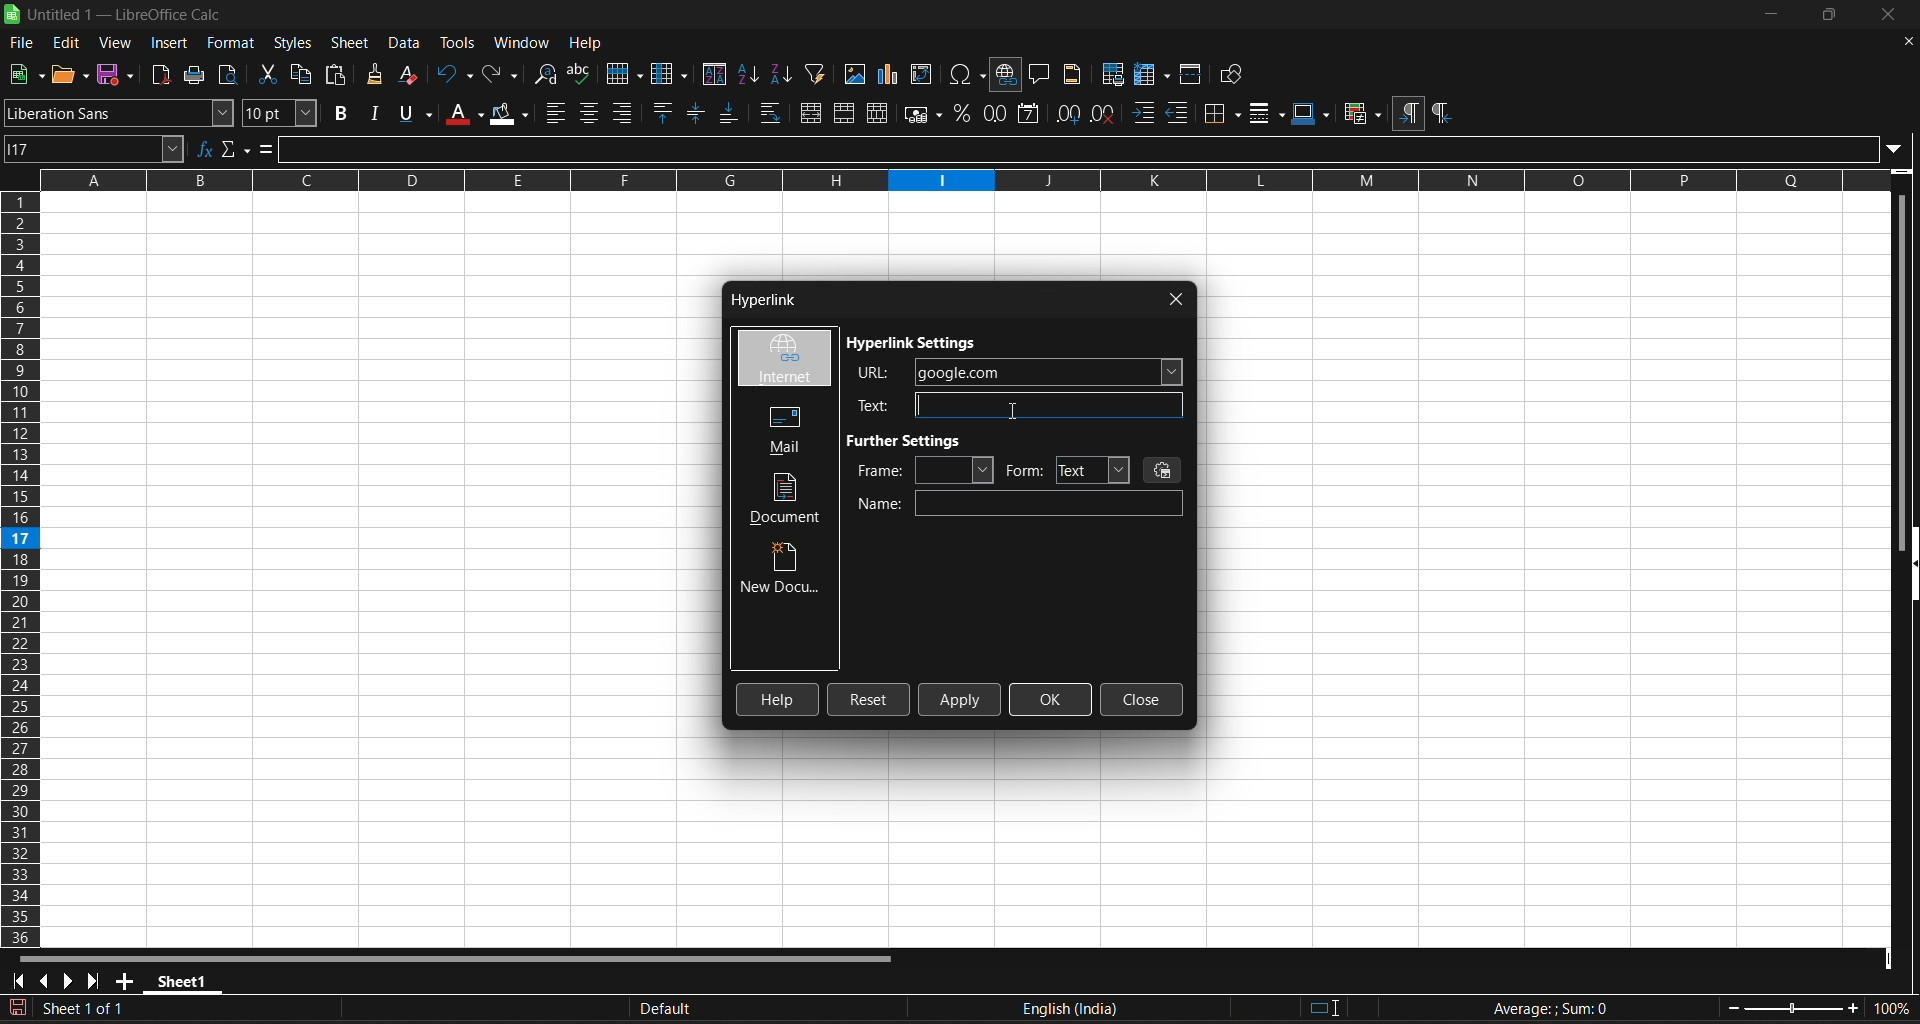  I want to click on format as date, so click(1031, 114).